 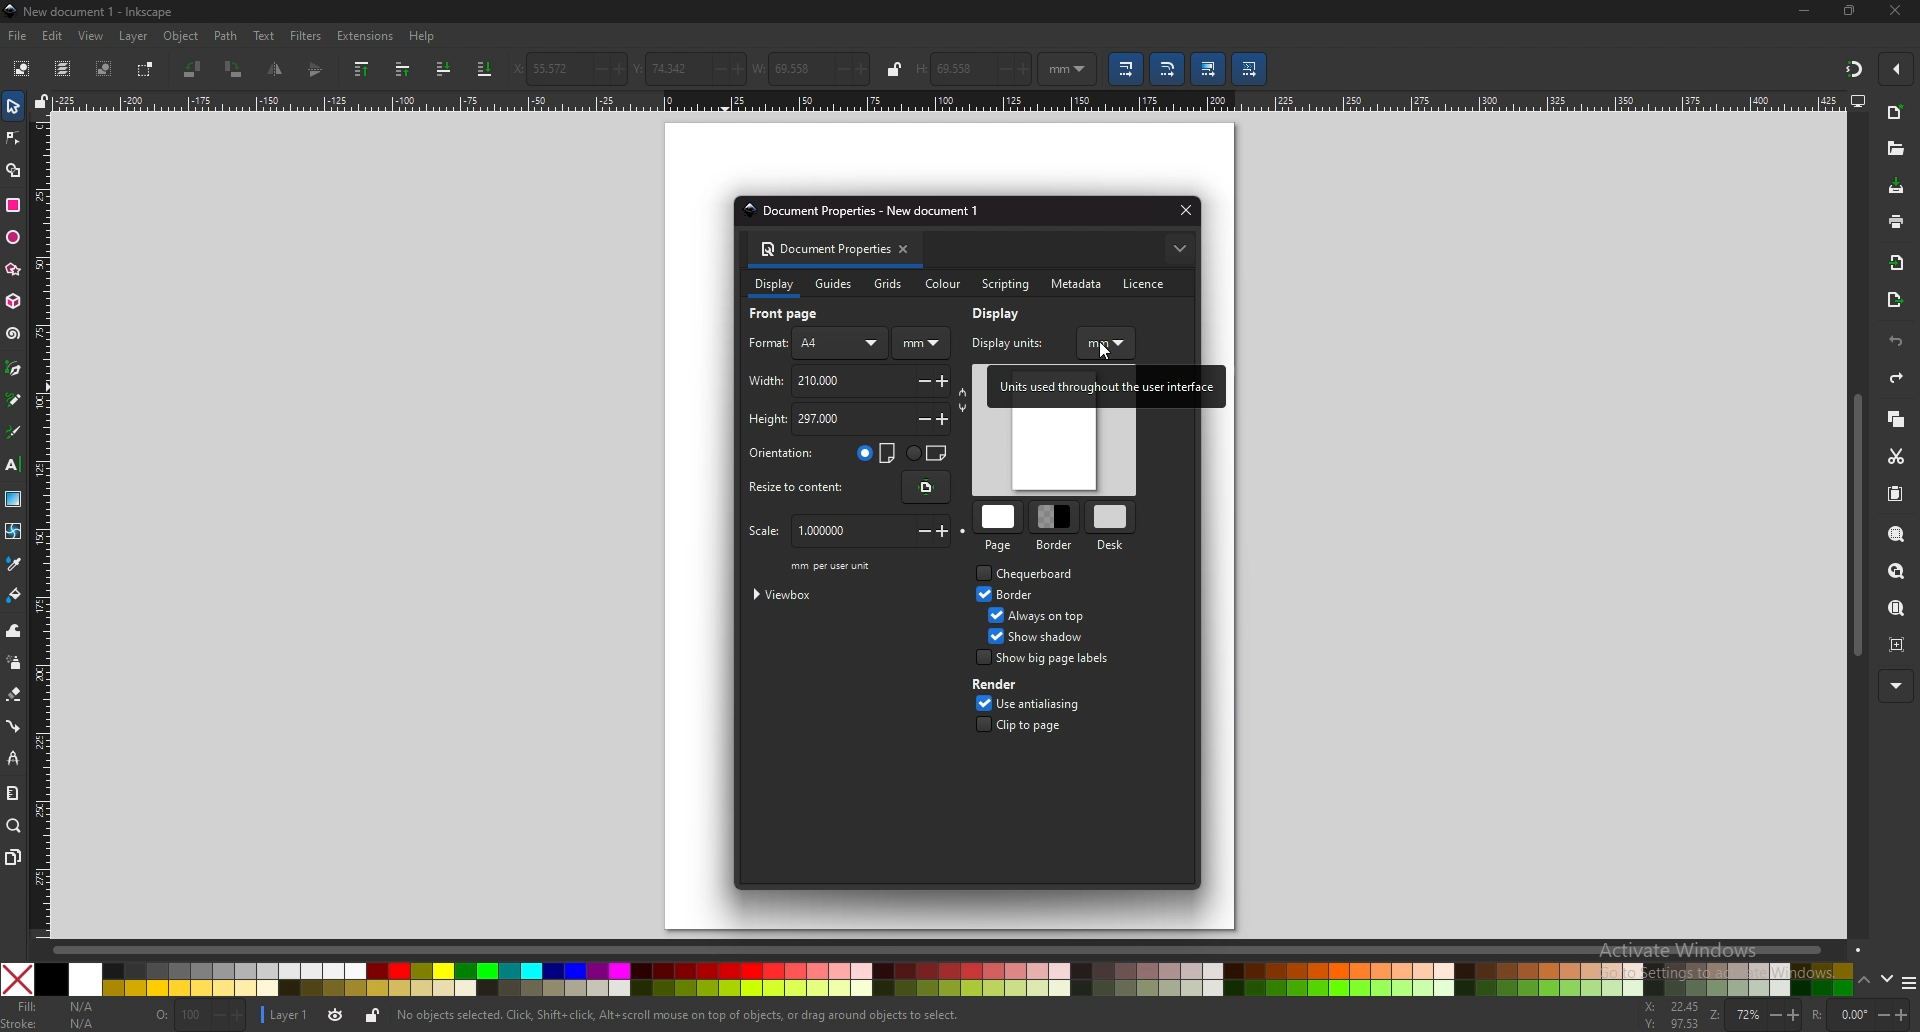 What do you see at coordinates (1858, 526) in the screenshot?
I see `scroll bar` at bounding box center [1858, 526].